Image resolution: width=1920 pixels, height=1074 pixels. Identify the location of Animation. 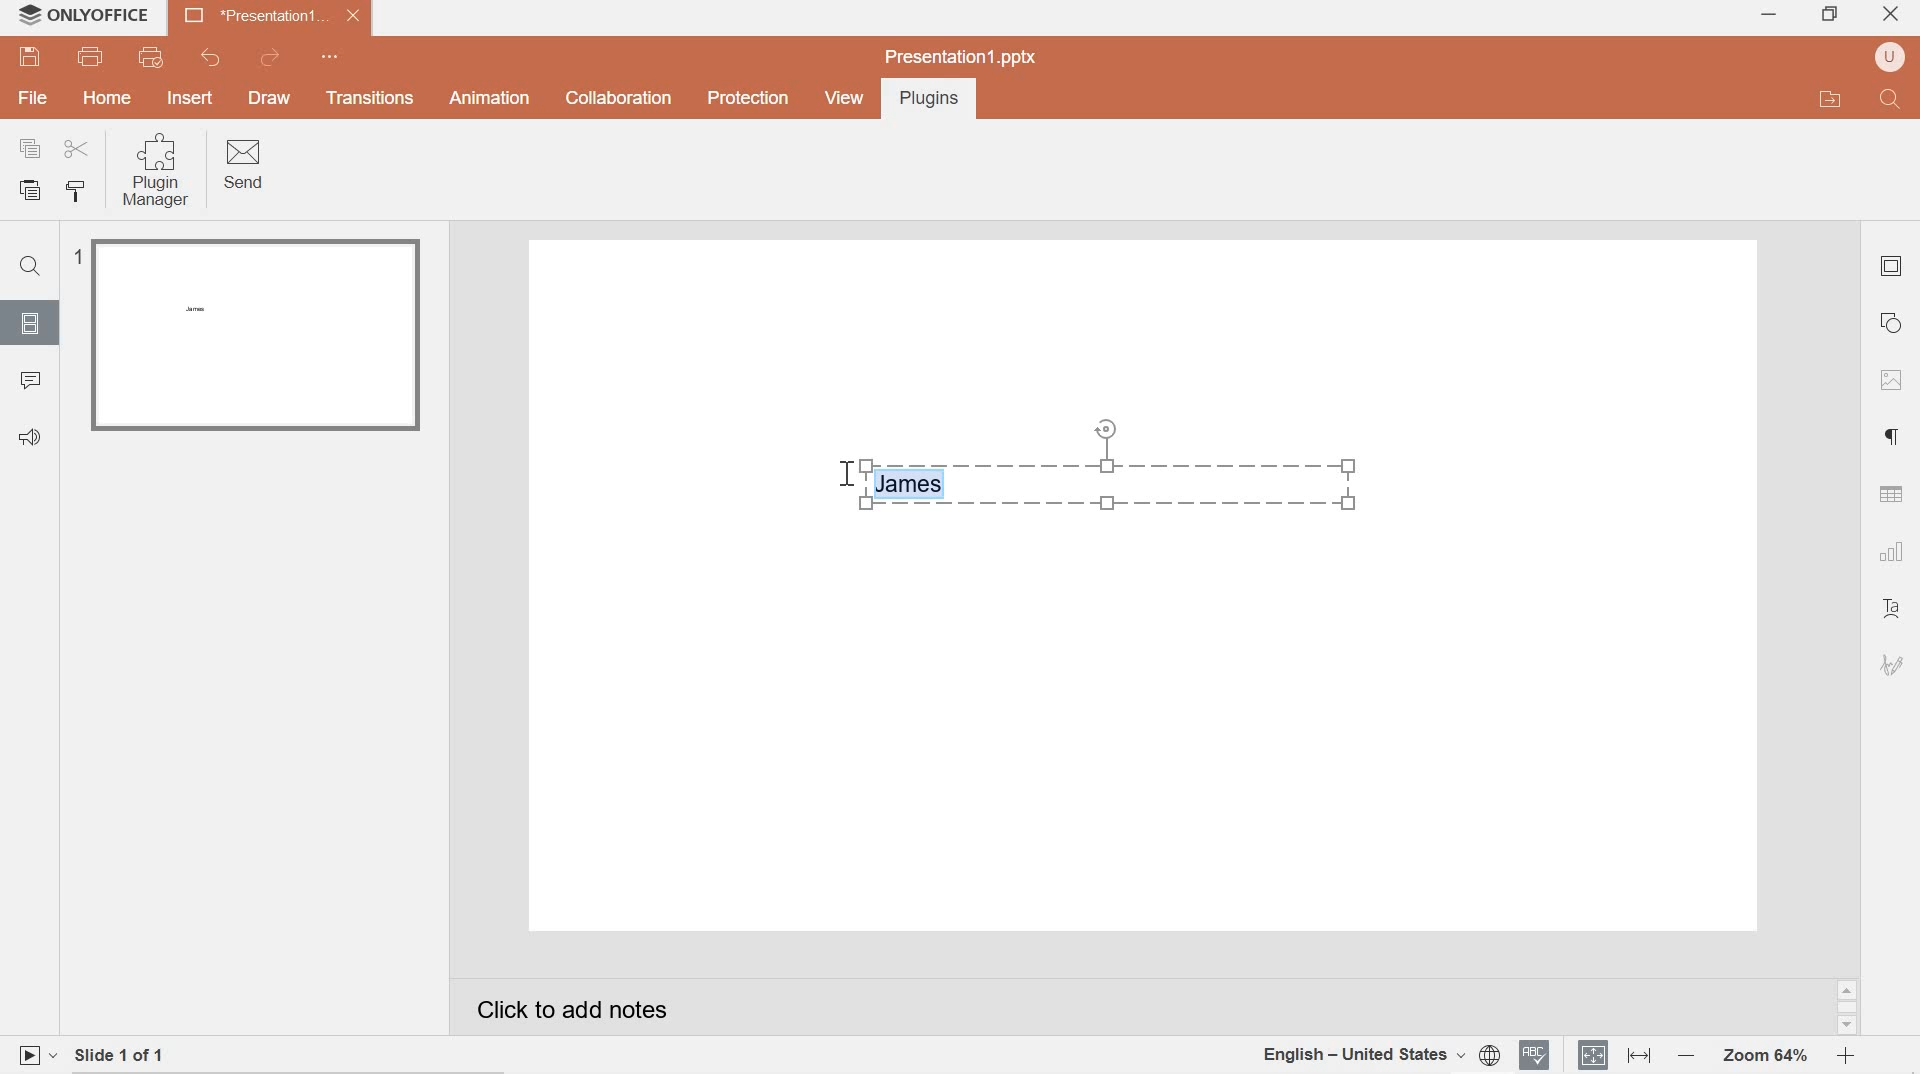
(490, 97).